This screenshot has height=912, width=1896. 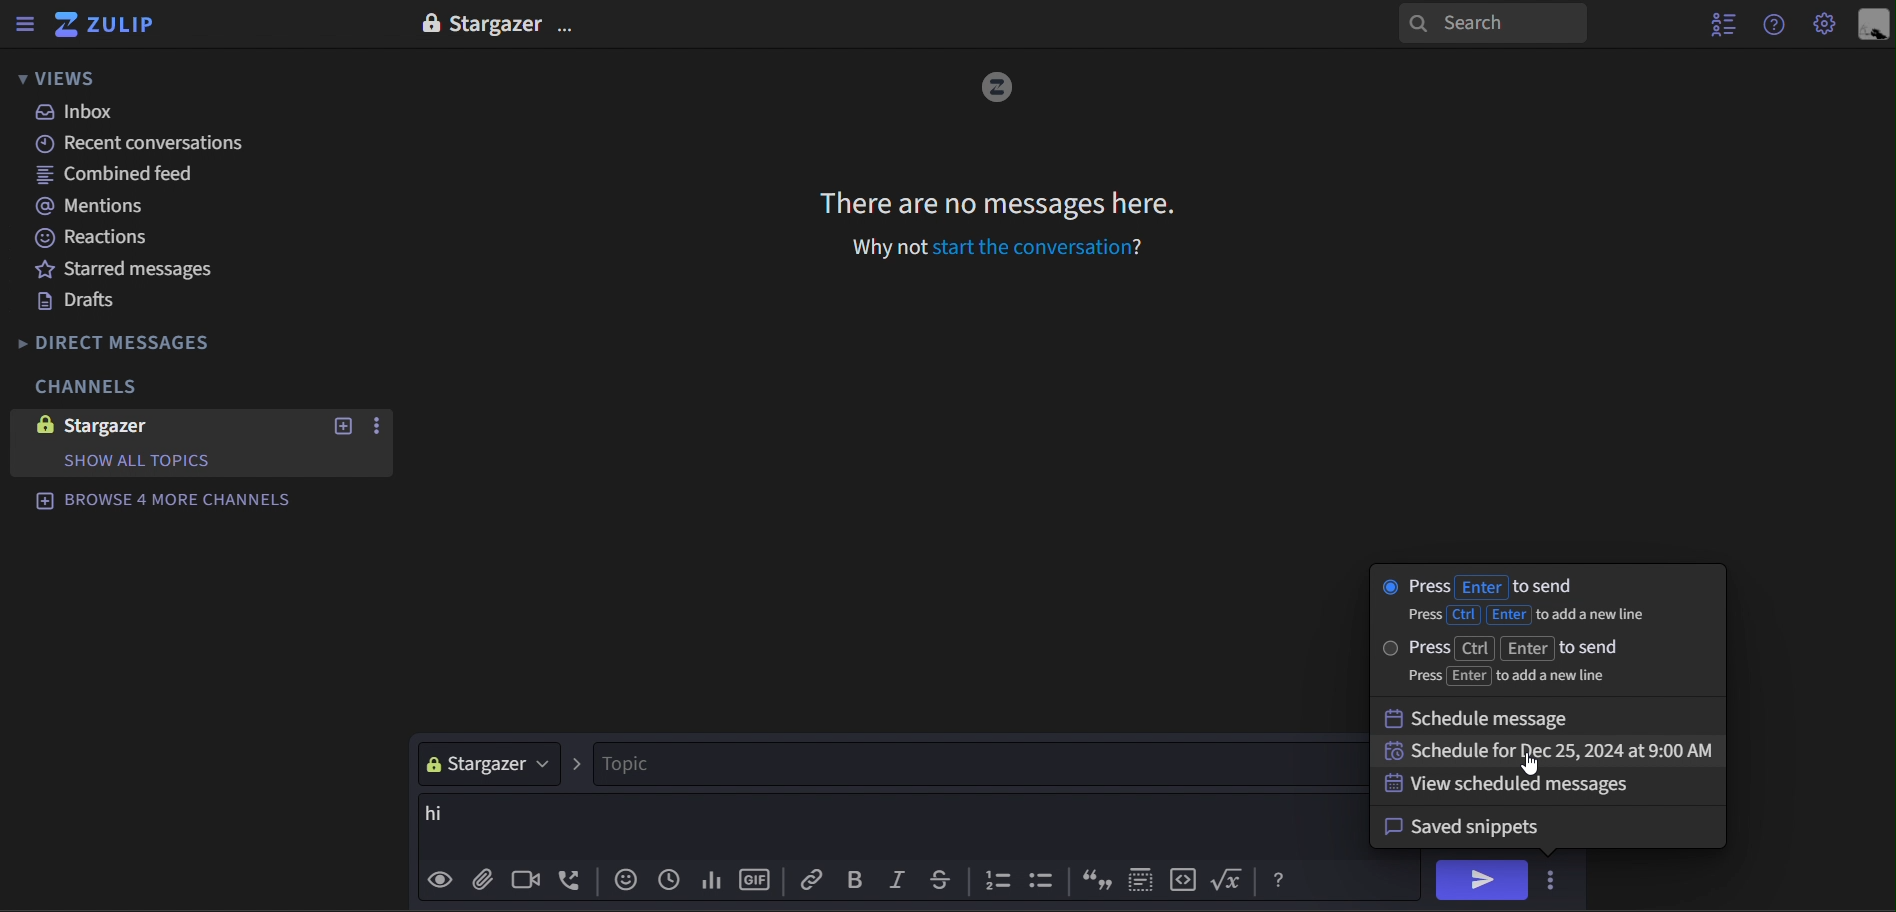 I want to click on press ctrl Enter to add a new line, so click(x=1562, y=614).